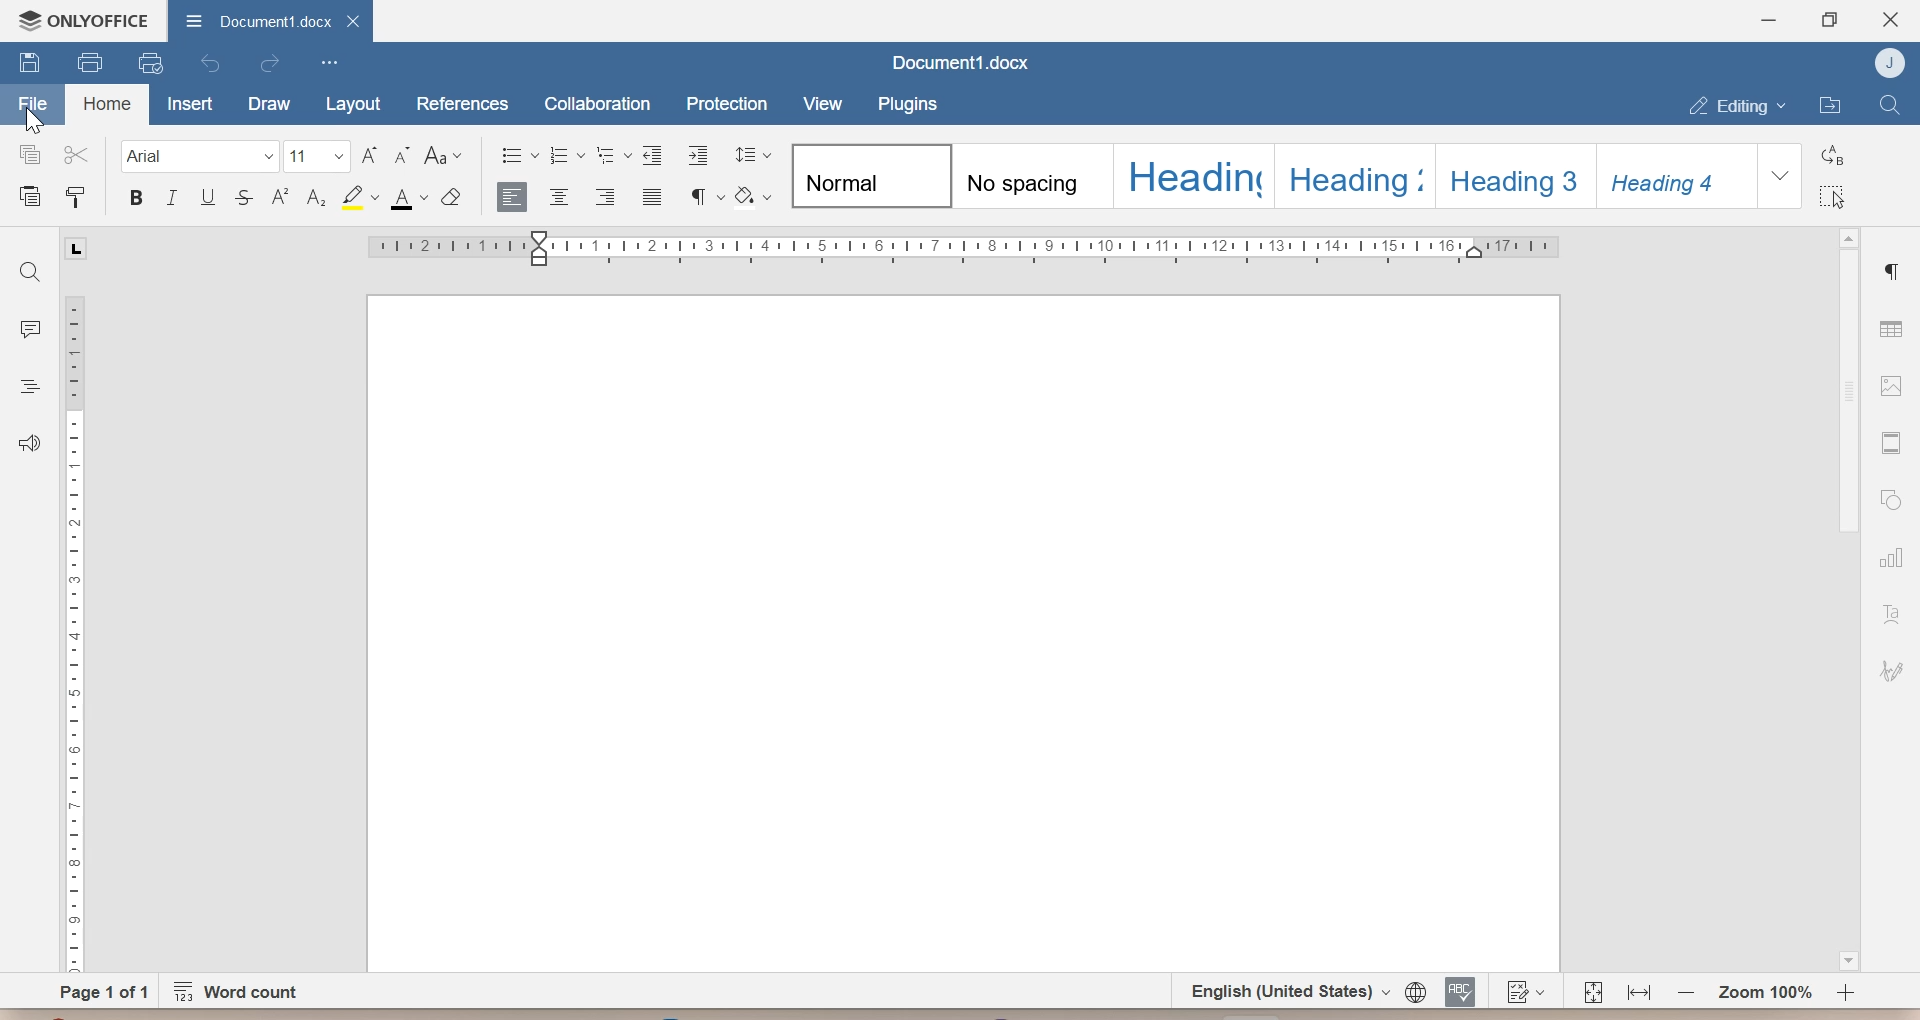 This screenshot has height=1020, width=1920. I want to click on Decrease indent, so click(655, 154).